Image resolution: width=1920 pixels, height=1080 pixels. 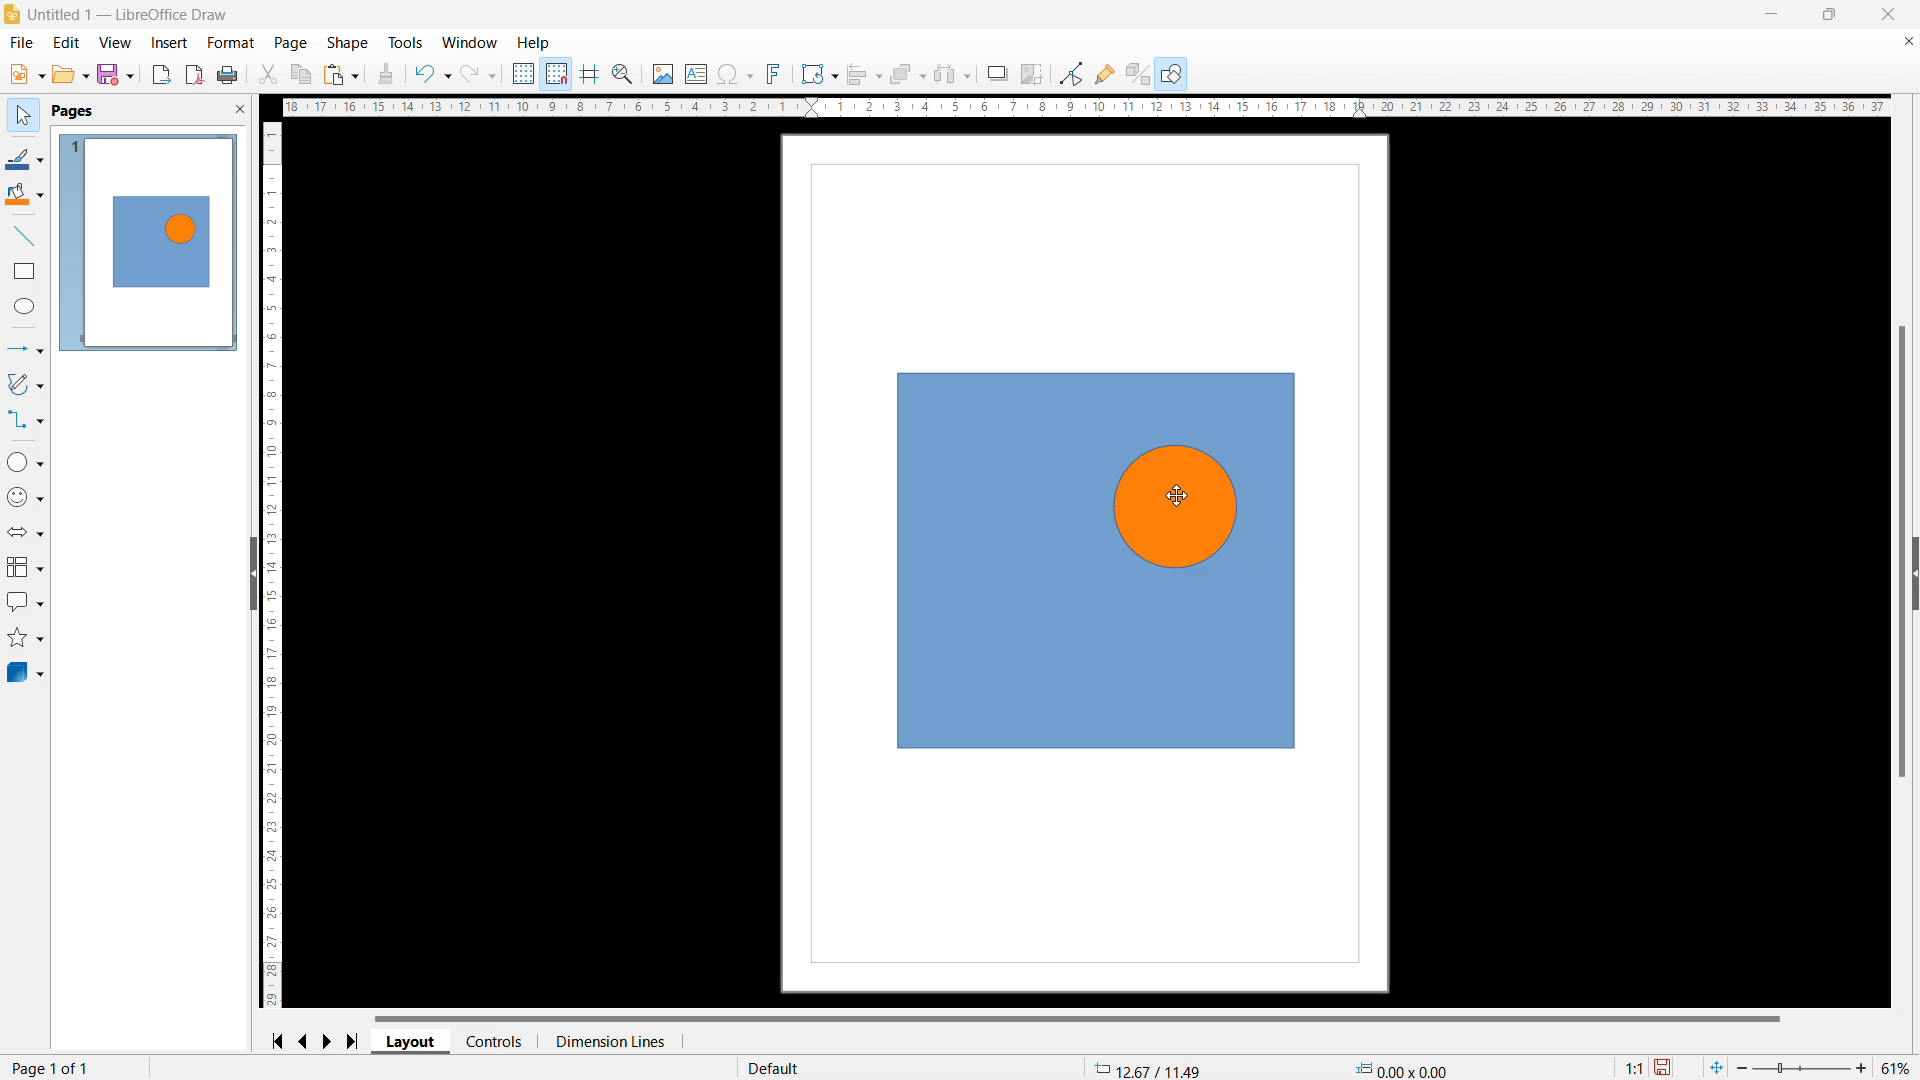 What do you see at coordinates (277, 1040) in the screenshot?
I see `go to first page` at bounding box center [277, 1040].